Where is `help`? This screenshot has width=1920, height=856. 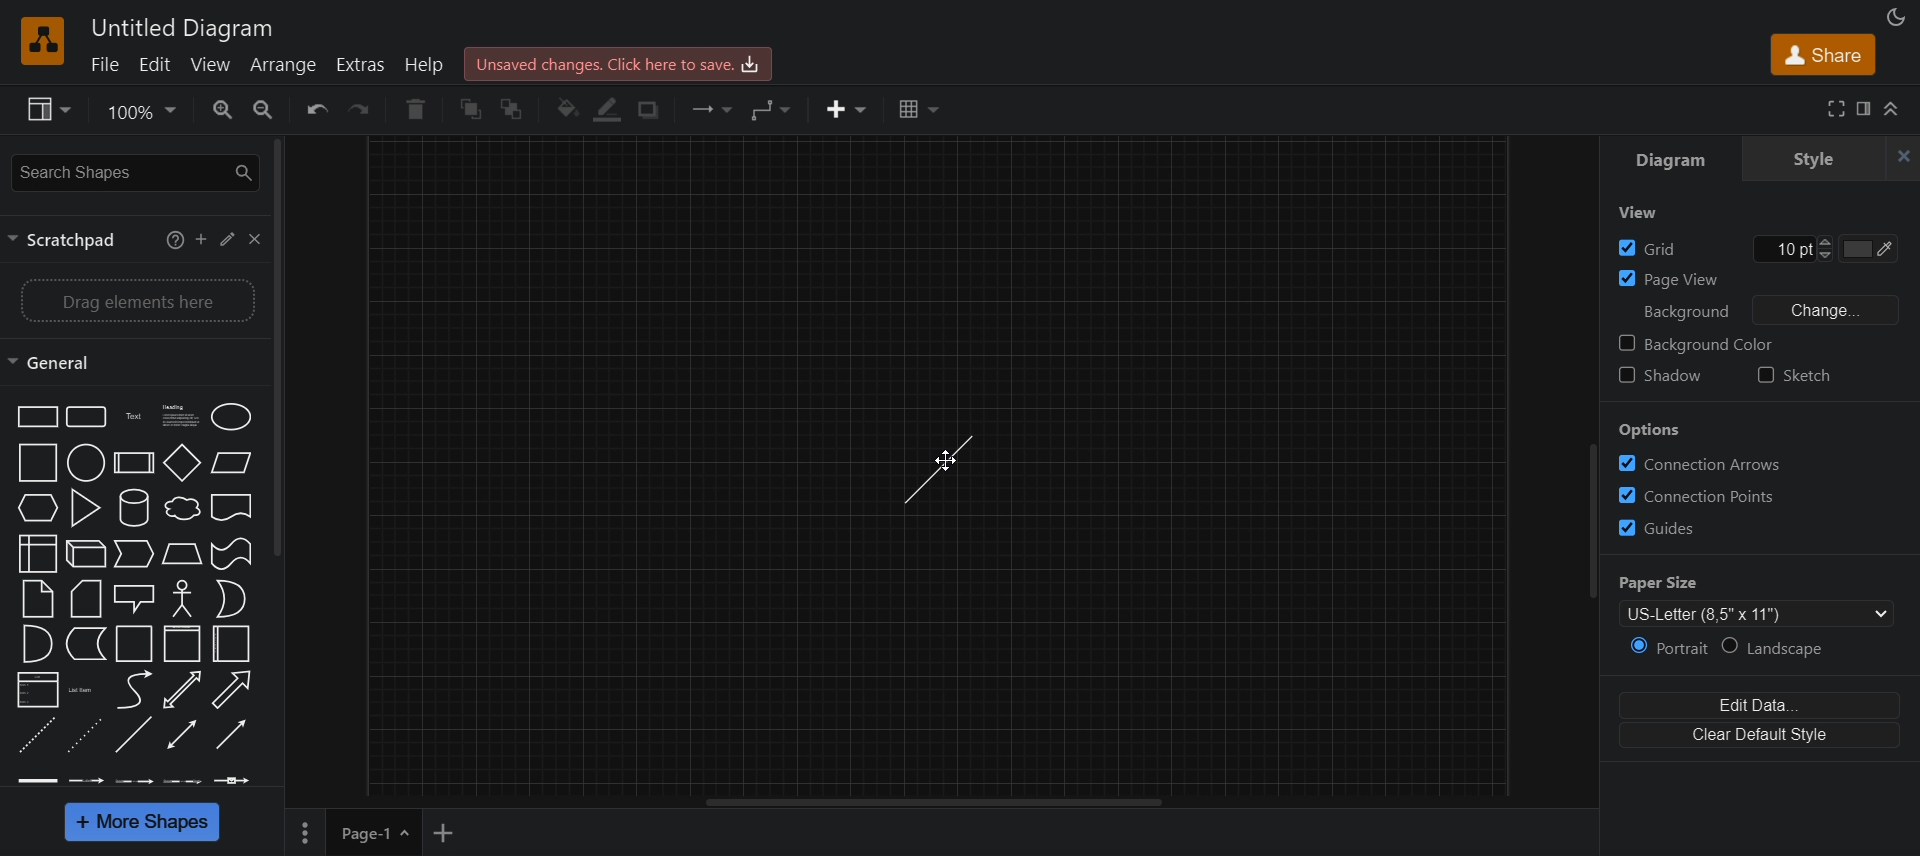
help is located at coordinates (168, 238).